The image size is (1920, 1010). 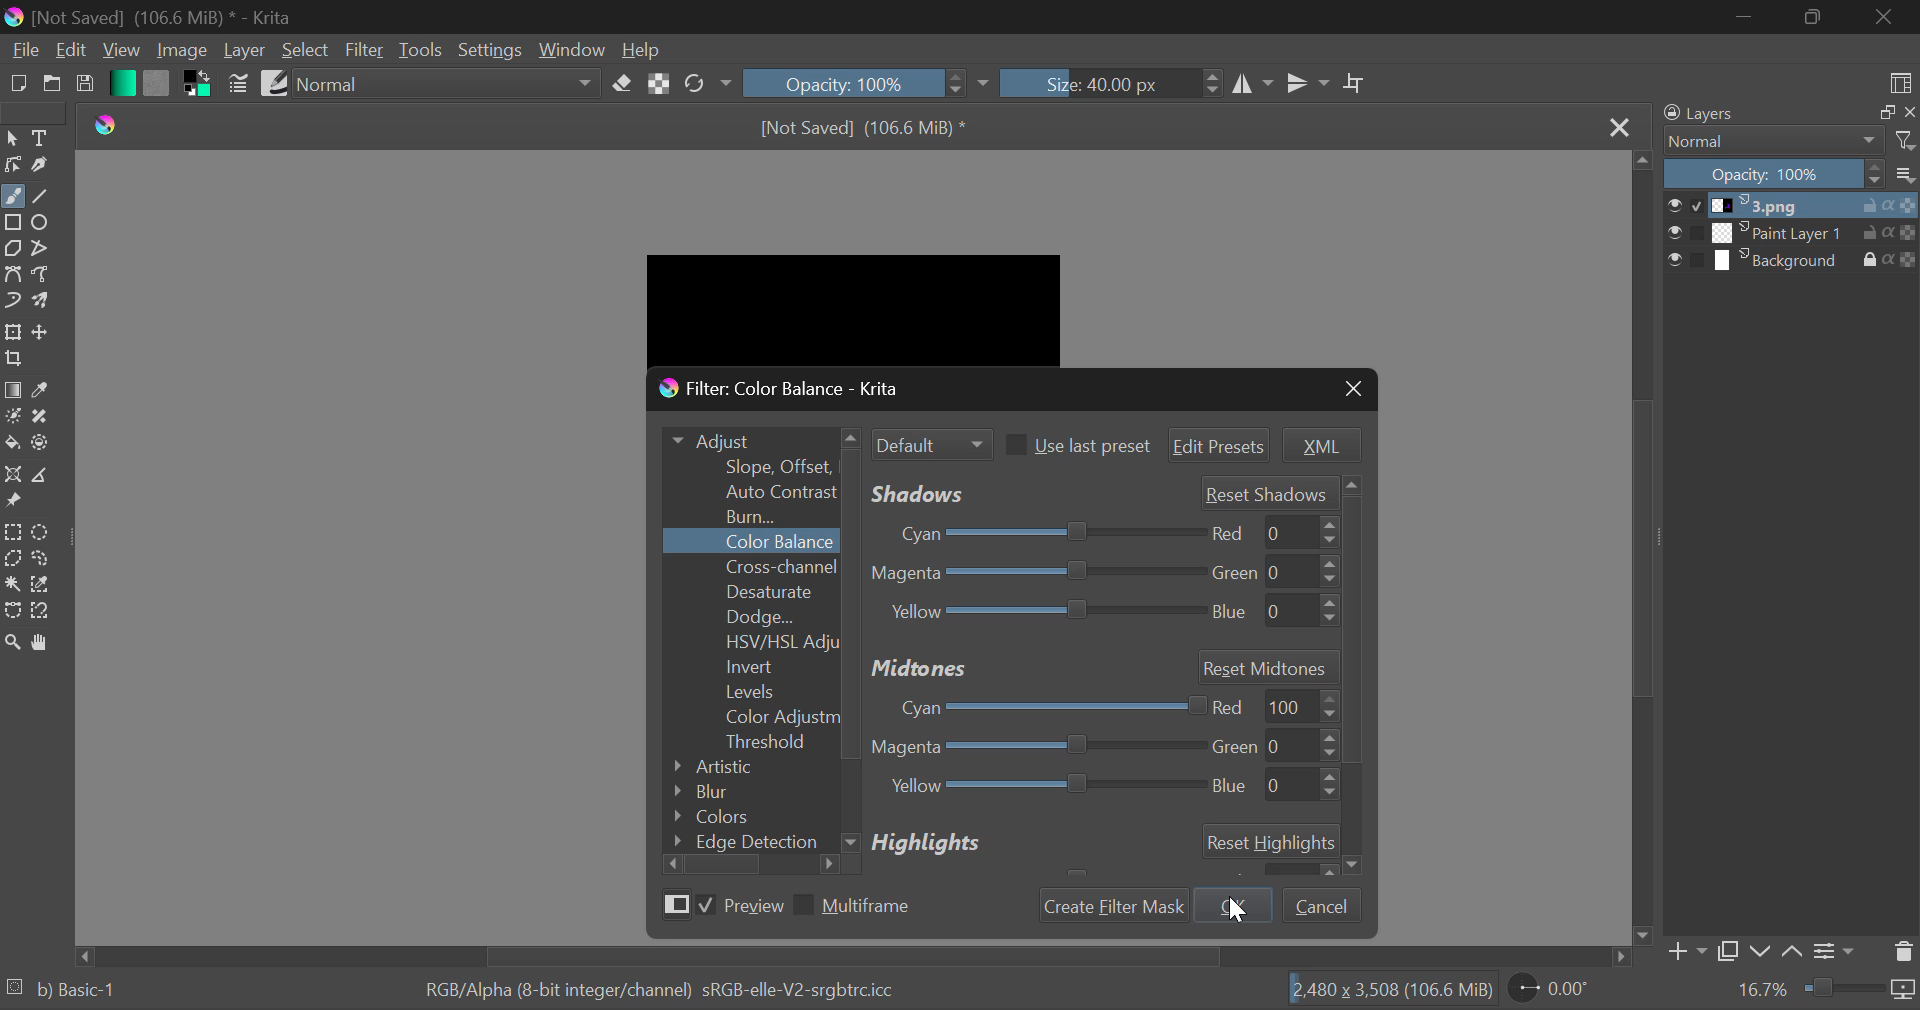 I want to click on maximize, so click(x=1881, y=113).